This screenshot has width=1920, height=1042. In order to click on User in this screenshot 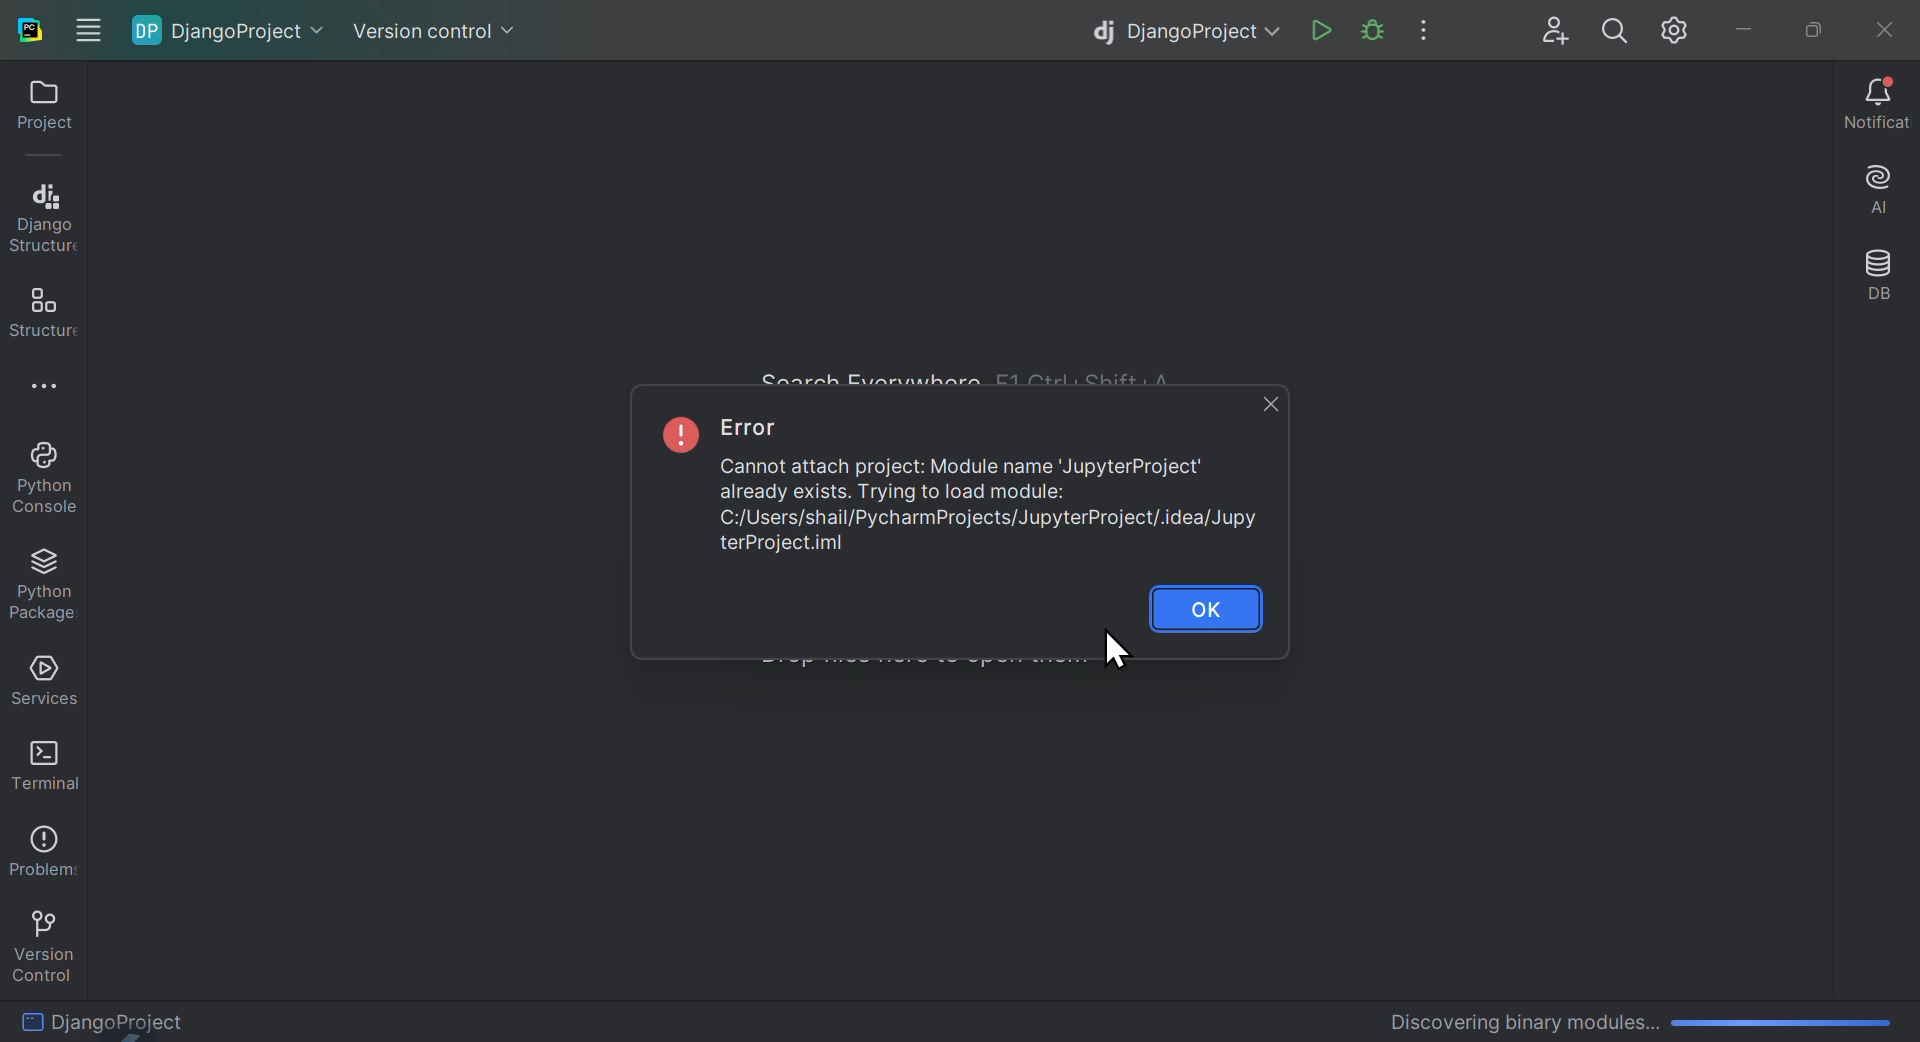, I will do `click(1557, 31)`.